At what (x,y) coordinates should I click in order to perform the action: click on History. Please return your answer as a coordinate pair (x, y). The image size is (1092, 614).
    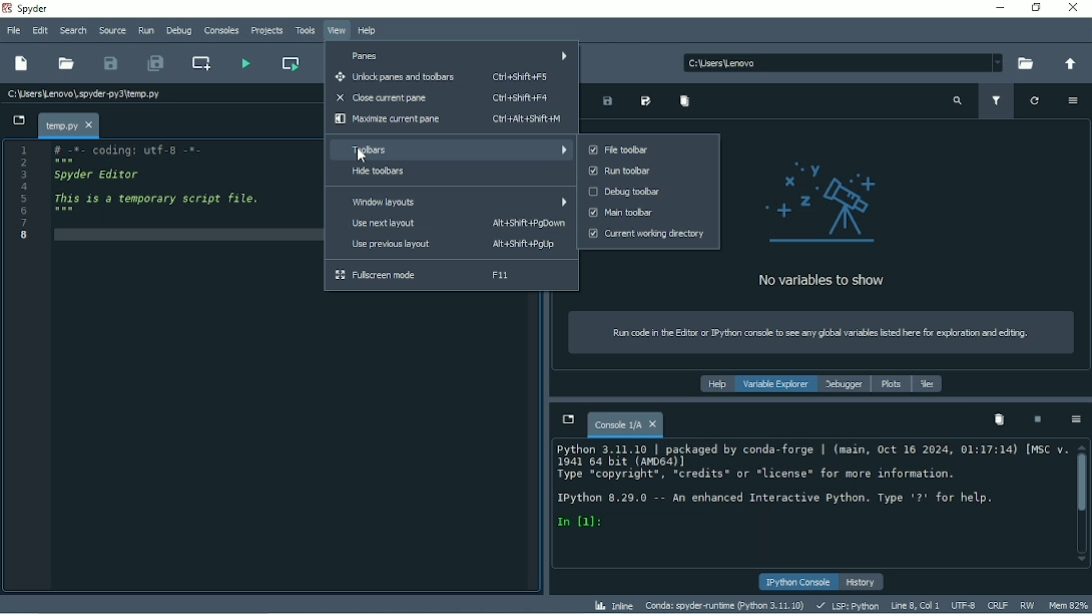
    Looking at the image, I should click on (863, 582).